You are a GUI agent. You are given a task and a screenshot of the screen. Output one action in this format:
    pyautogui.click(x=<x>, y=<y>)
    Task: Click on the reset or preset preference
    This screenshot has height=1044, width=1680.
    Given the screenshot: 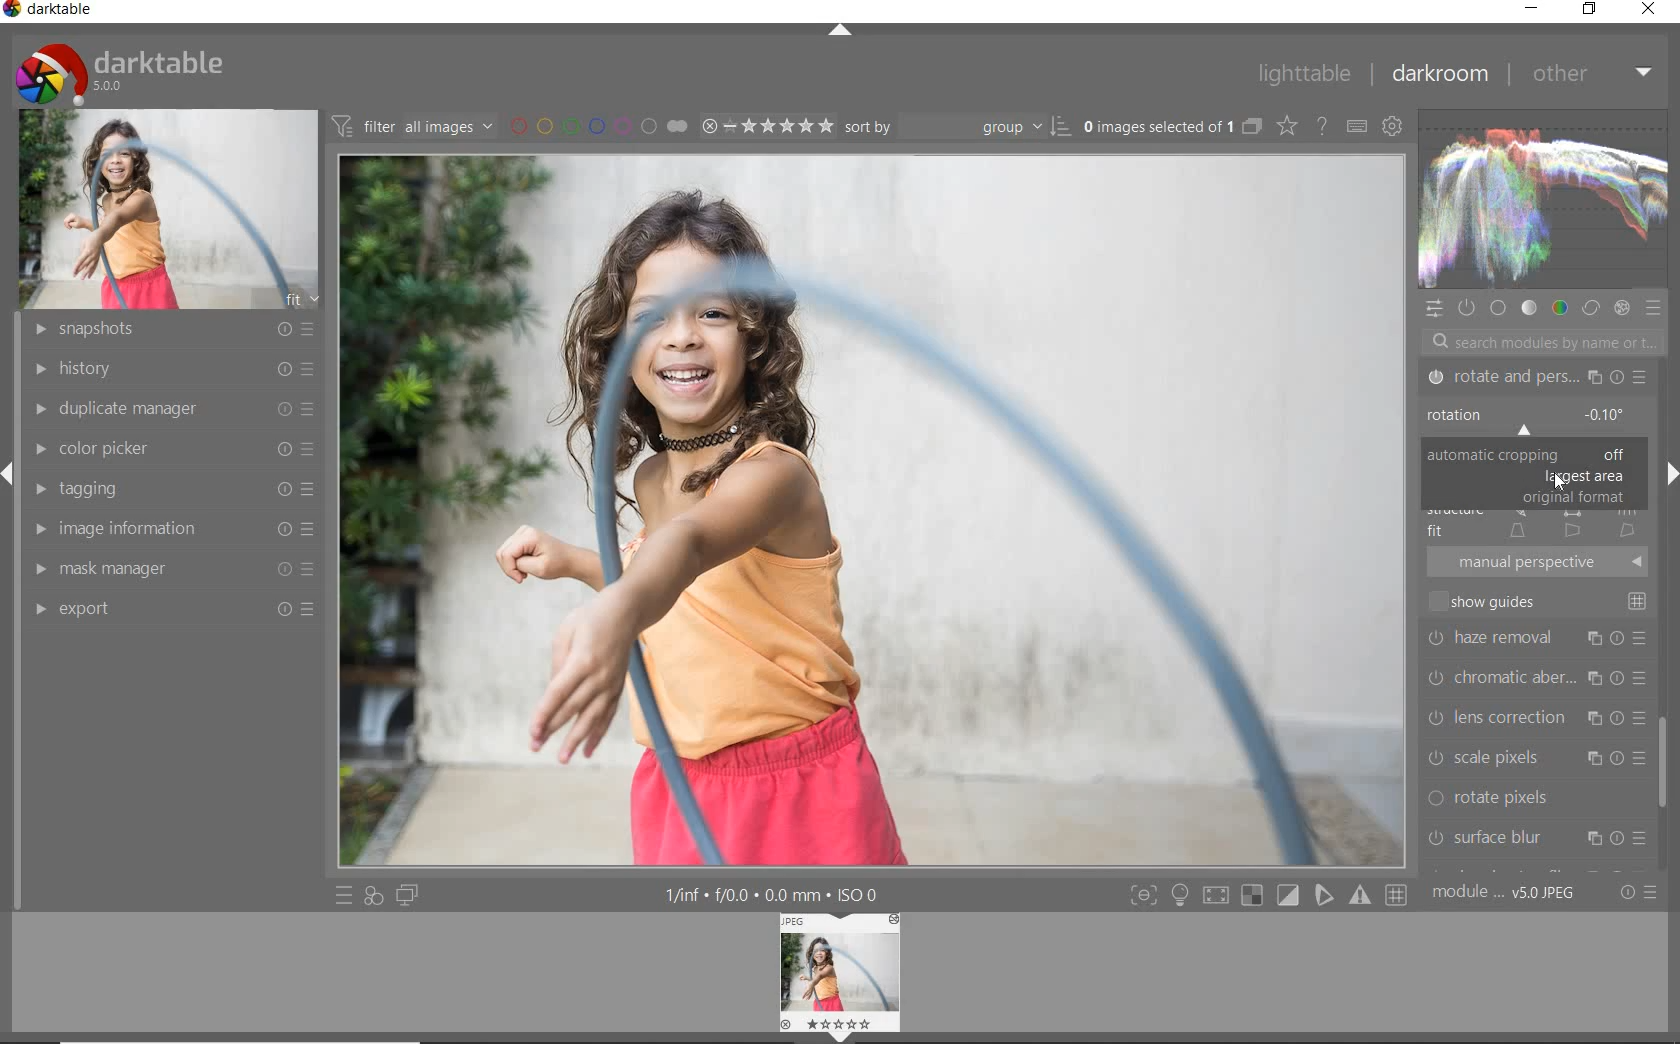 What is the action you would take?
    pyautogui.click(x=1634, y=892)
    